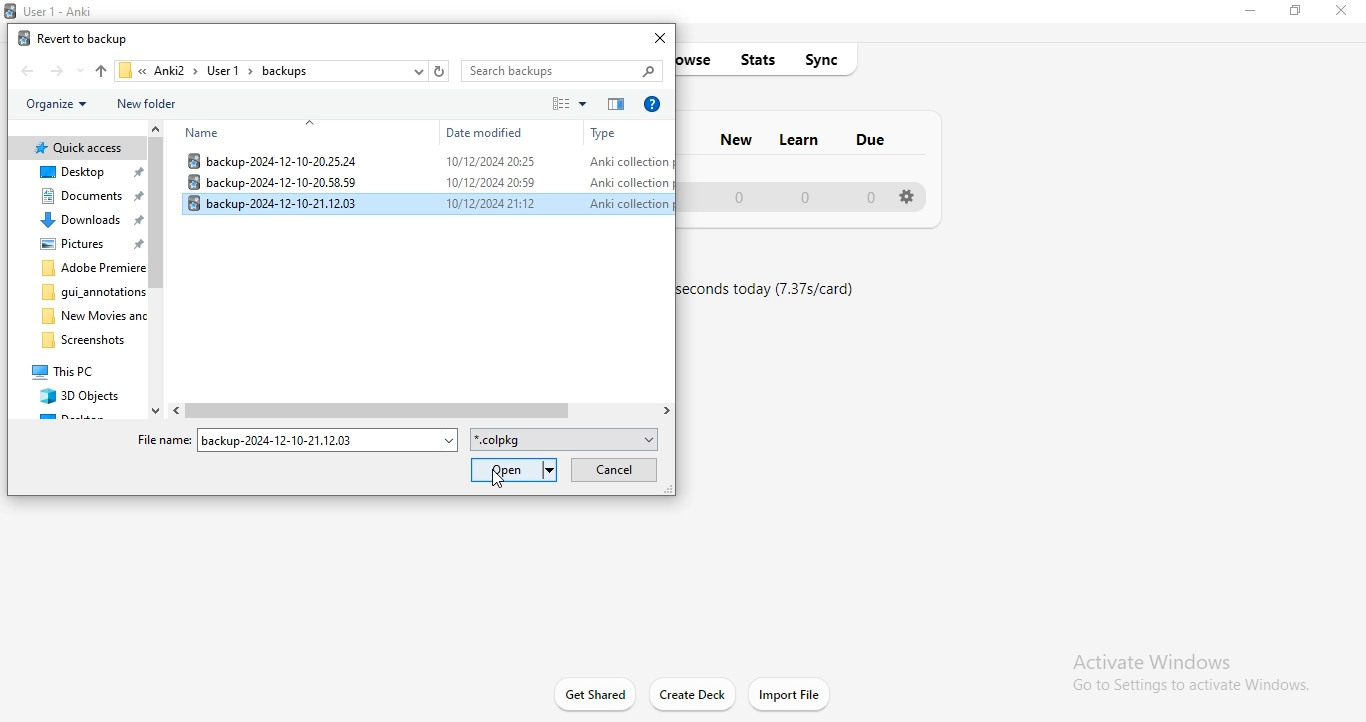 Image resolution: width=1366 pixels, height=722 pixels. I want to click on due, so click(871, 143).